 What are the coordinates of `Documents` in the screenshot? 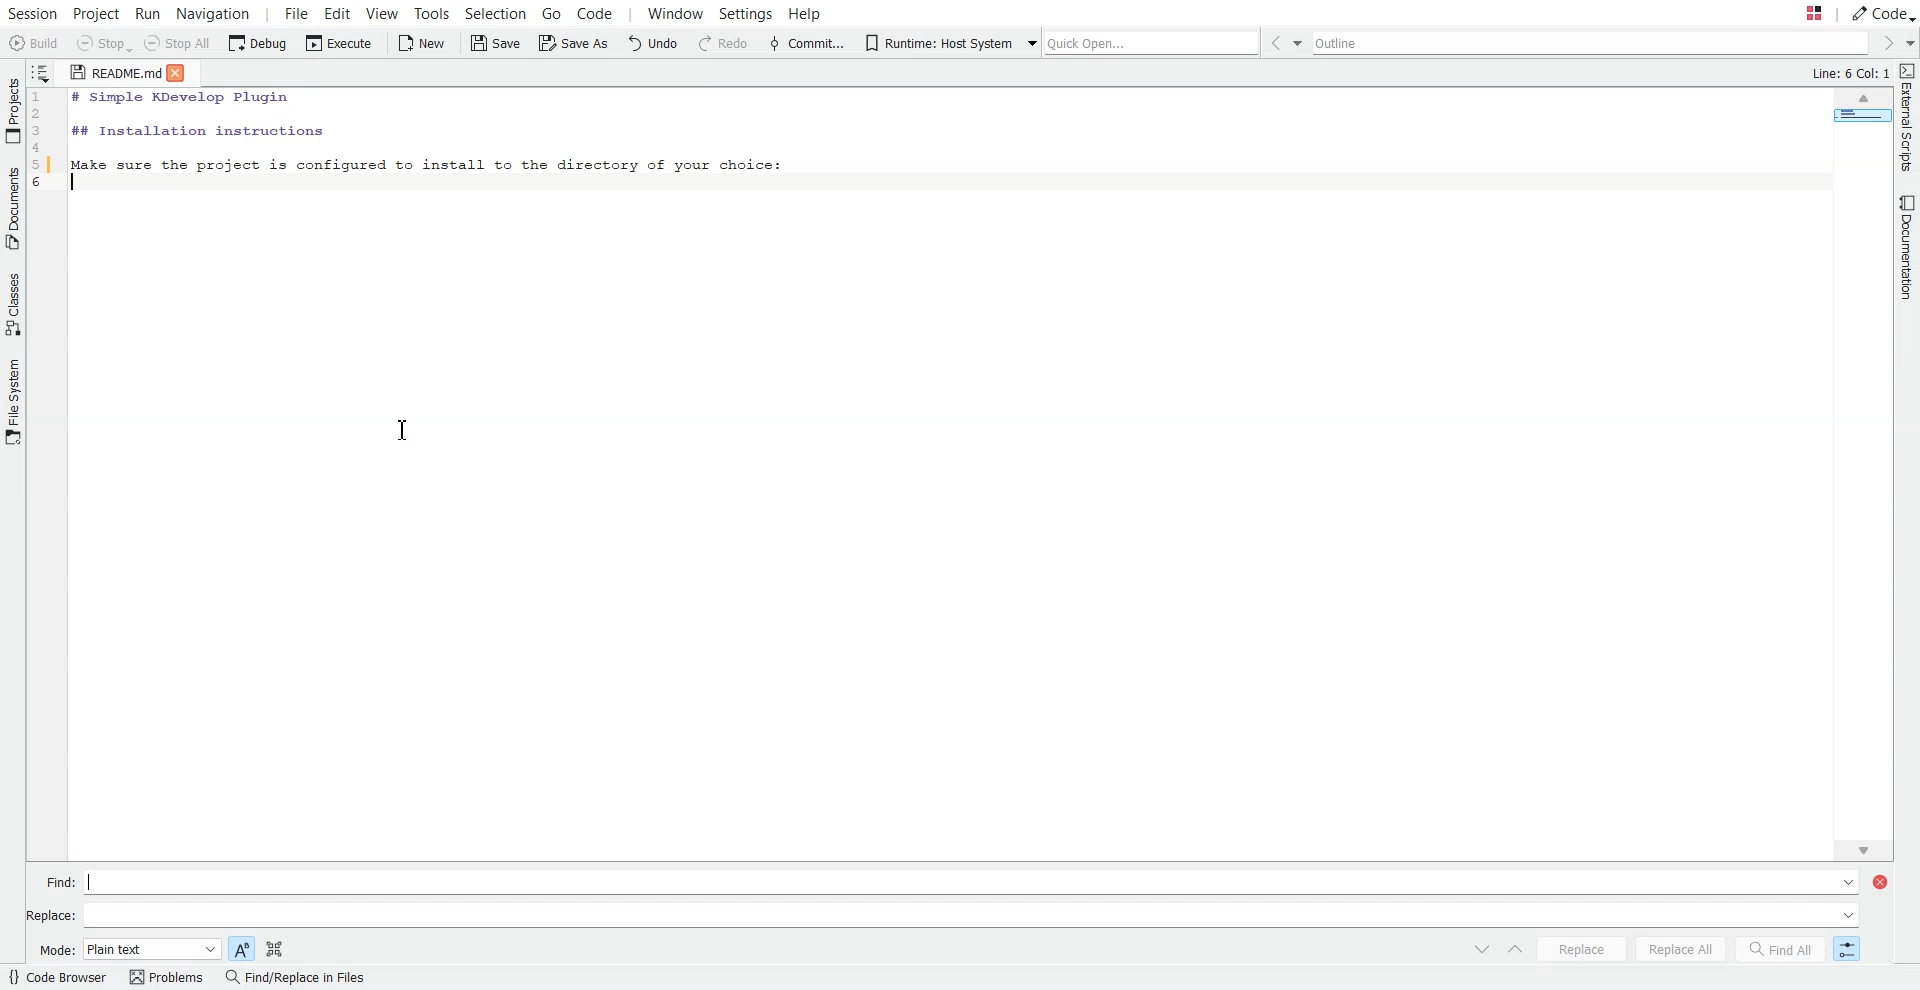 It's located at (12, 208).